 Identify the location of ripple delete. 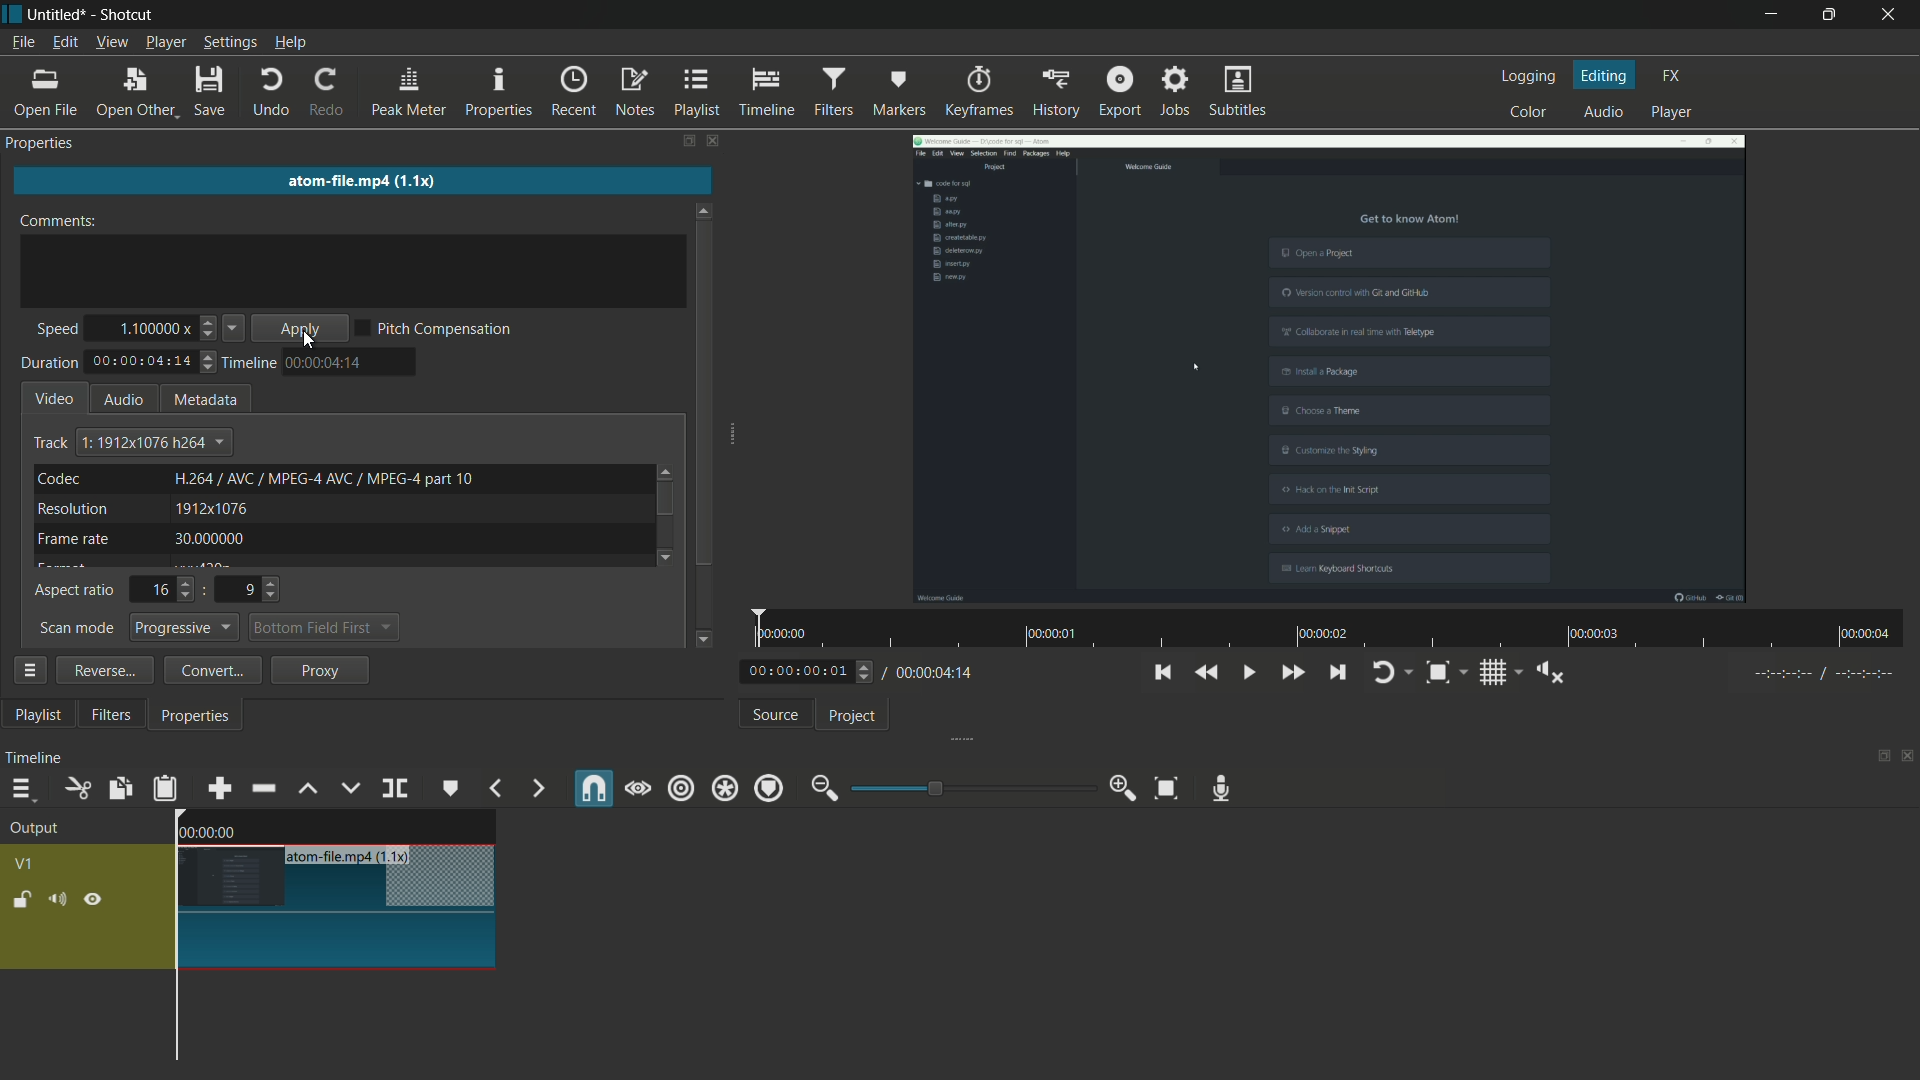
(262, 788).